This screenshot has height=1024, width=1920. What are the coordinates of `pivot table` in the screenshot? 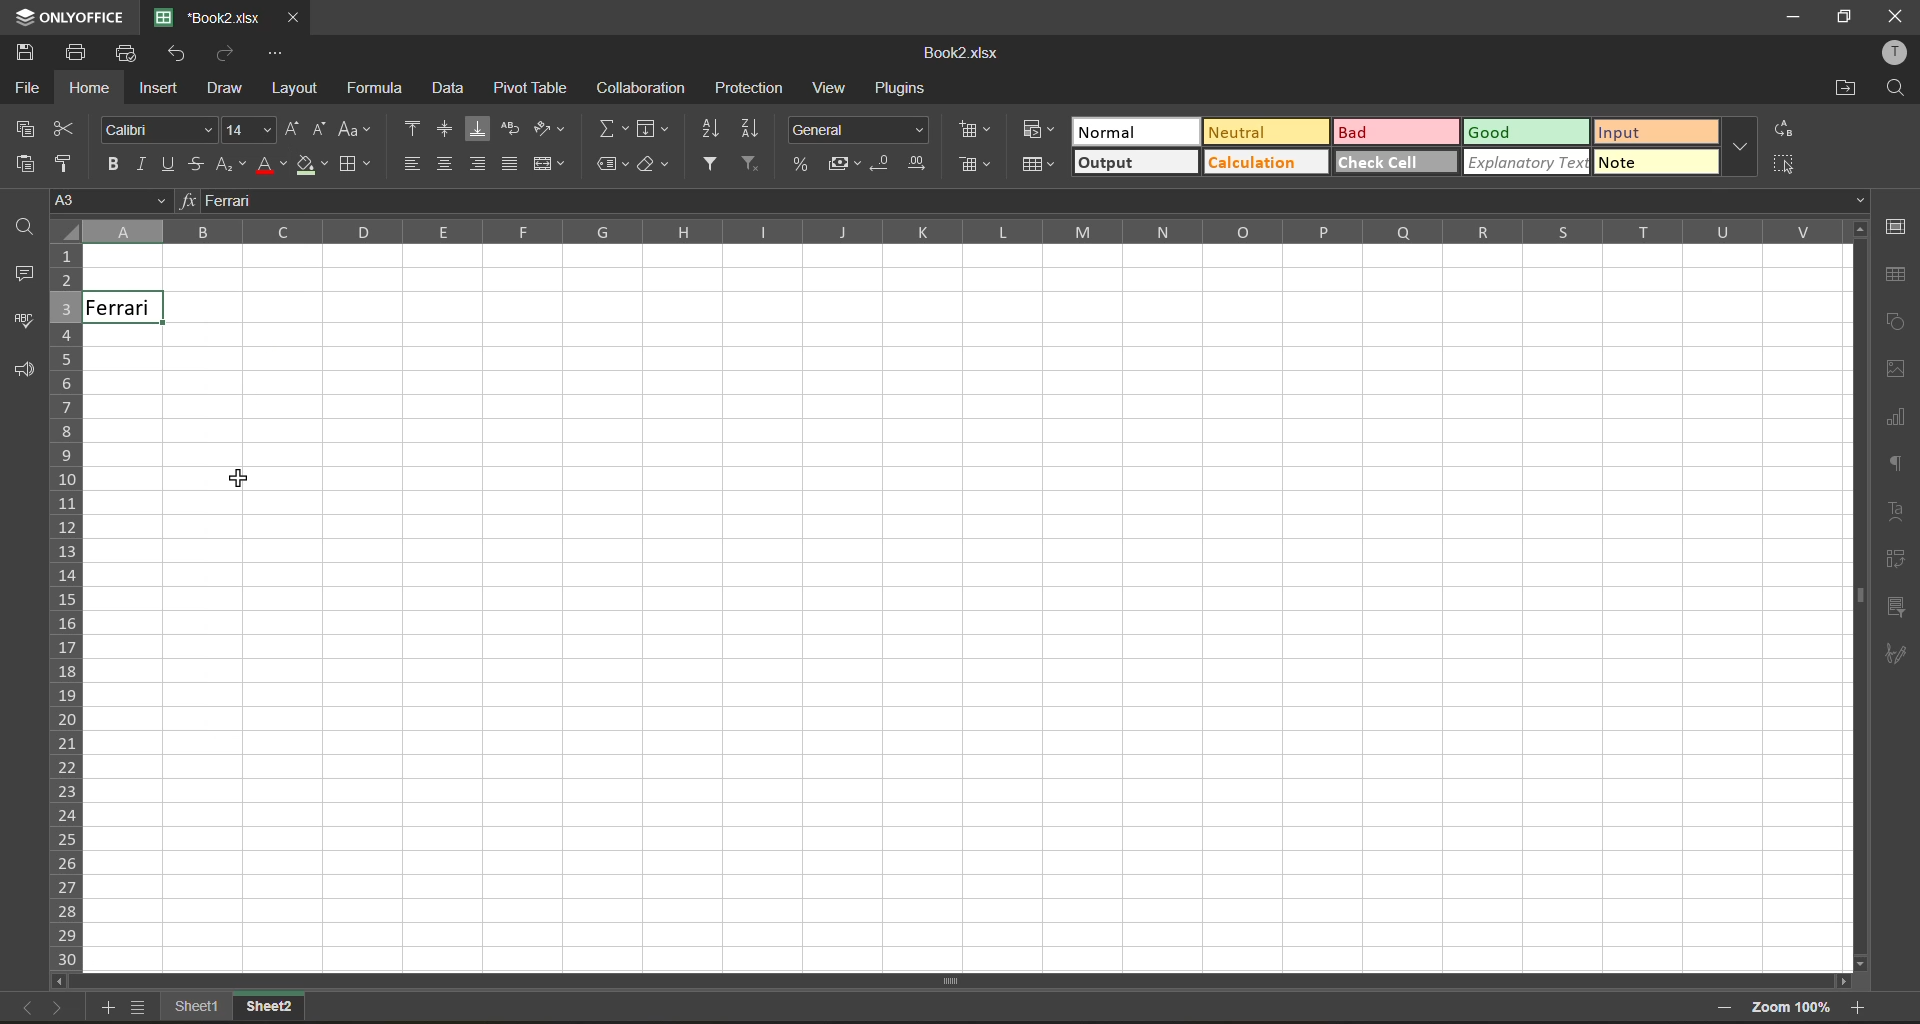 It's located at (529, 89).